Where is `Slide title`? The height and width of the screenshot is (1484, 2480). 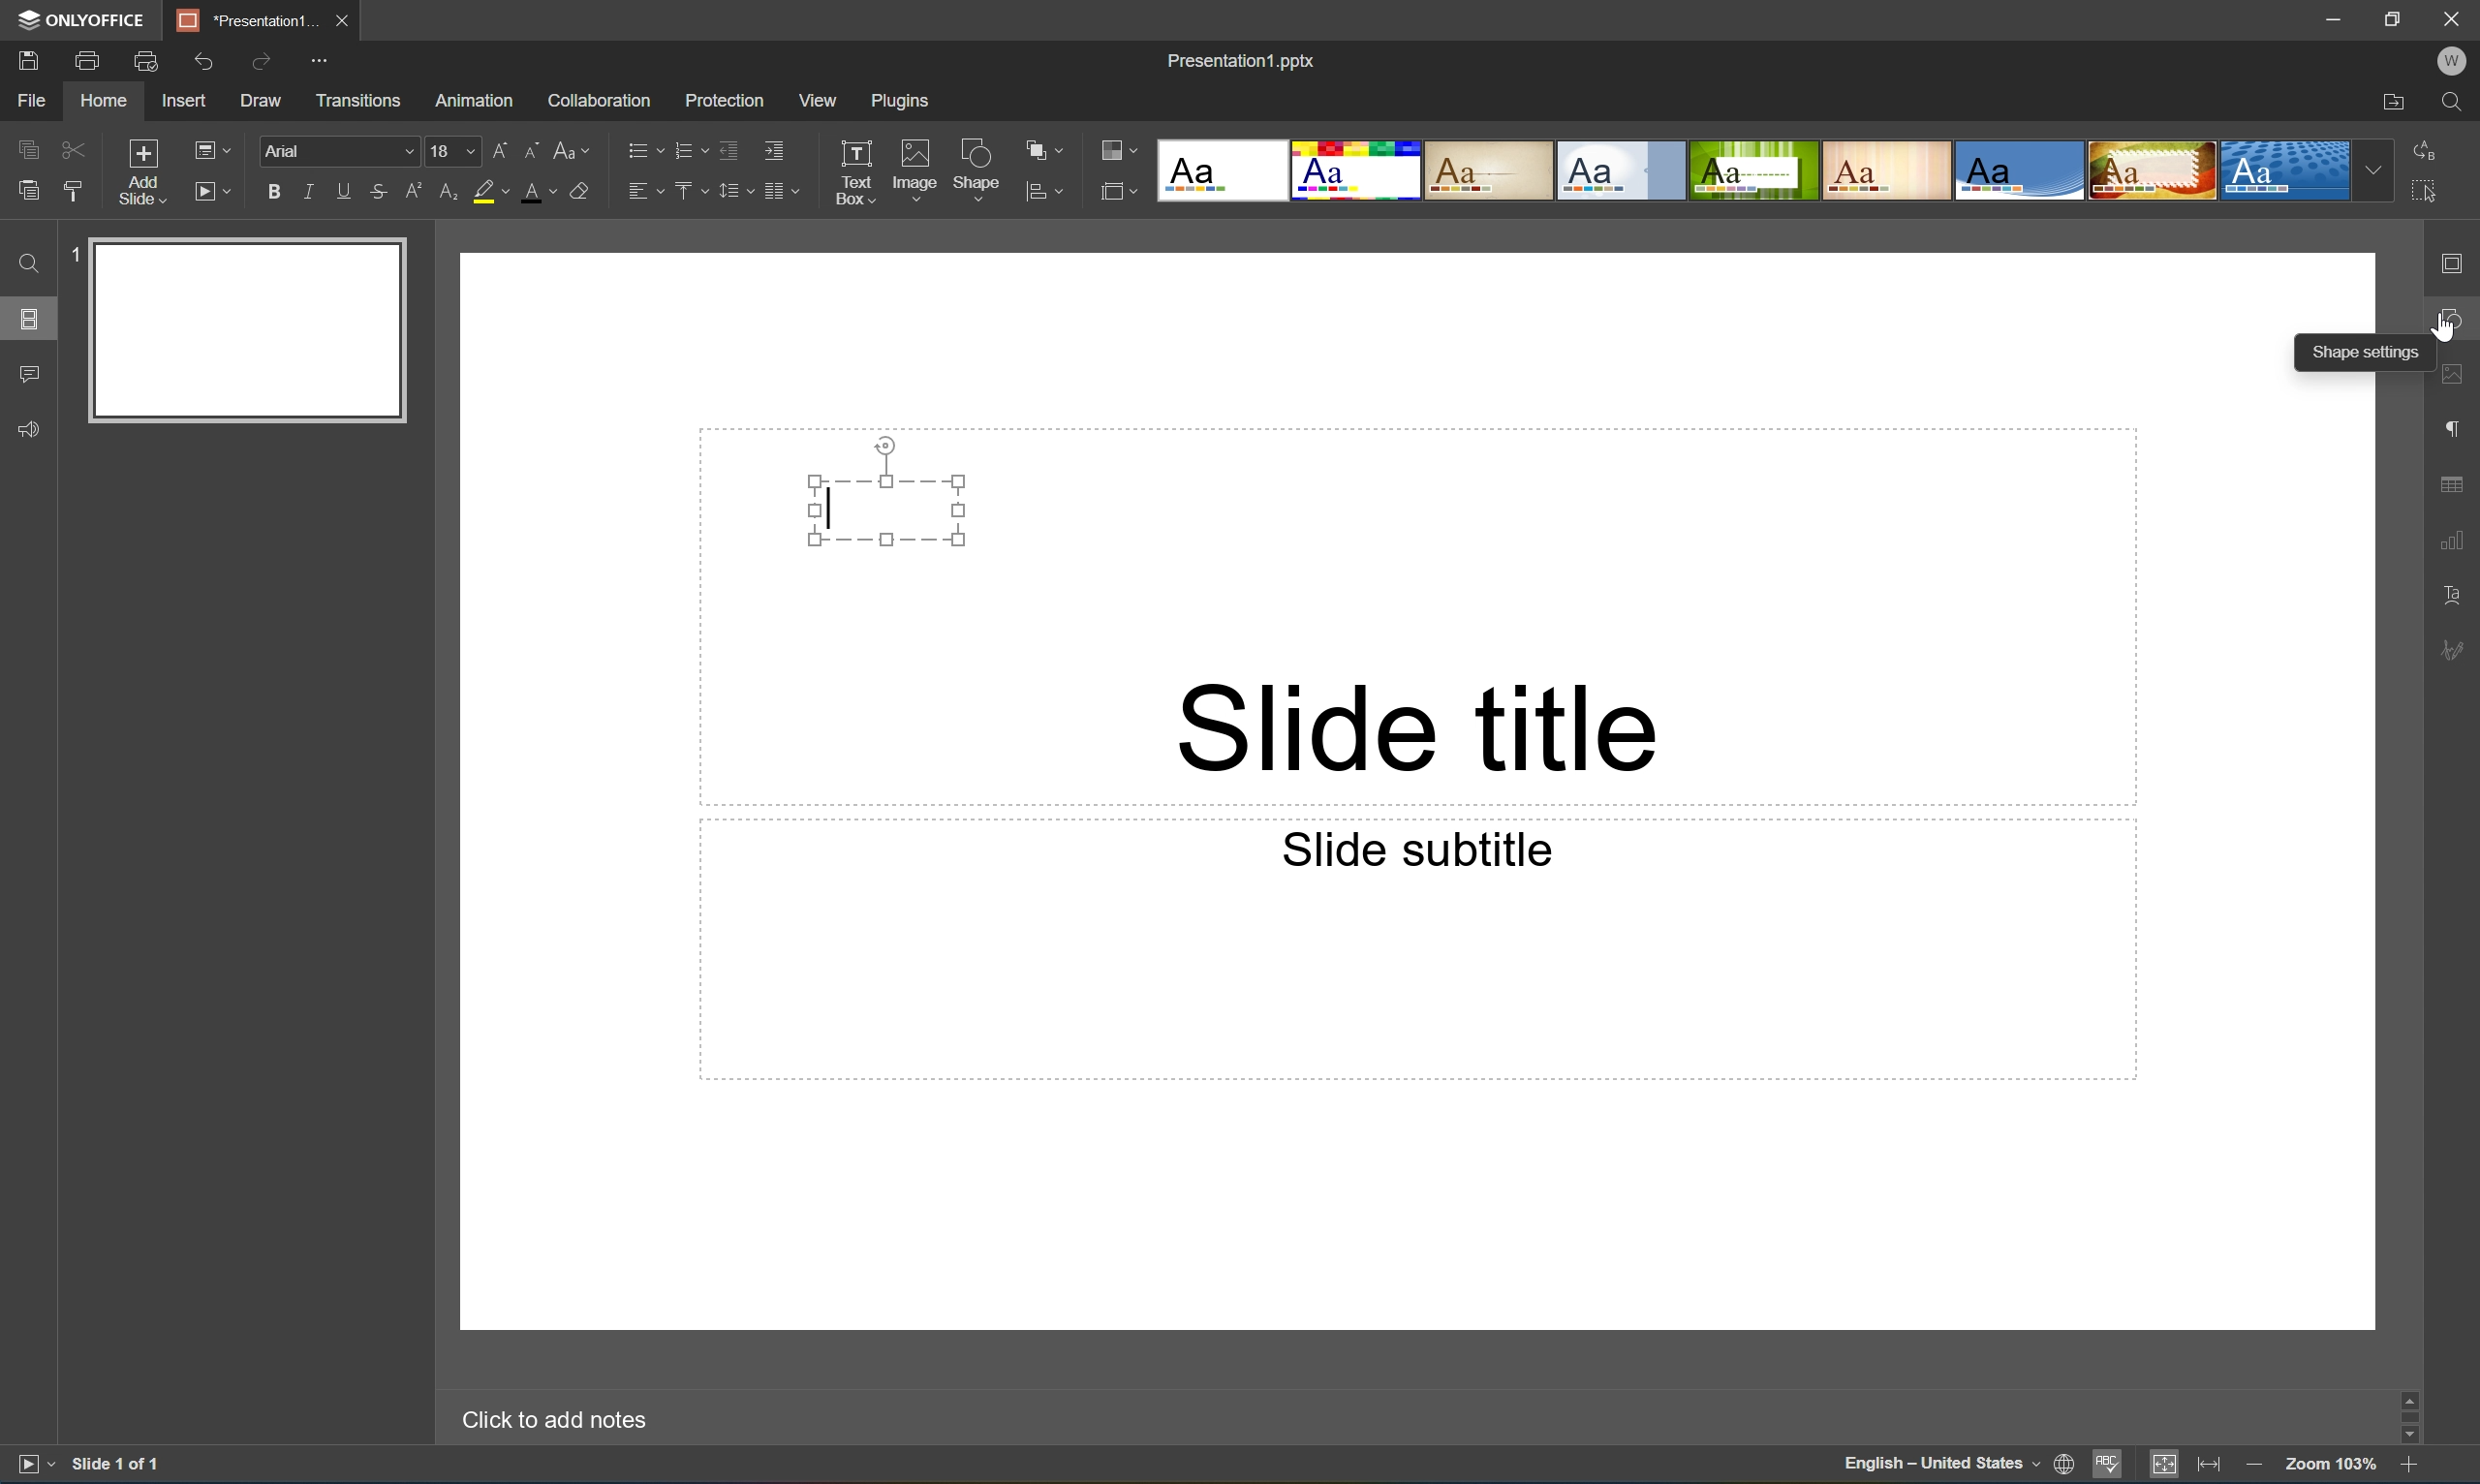
Slide title is located at coordinates (1415, 728).